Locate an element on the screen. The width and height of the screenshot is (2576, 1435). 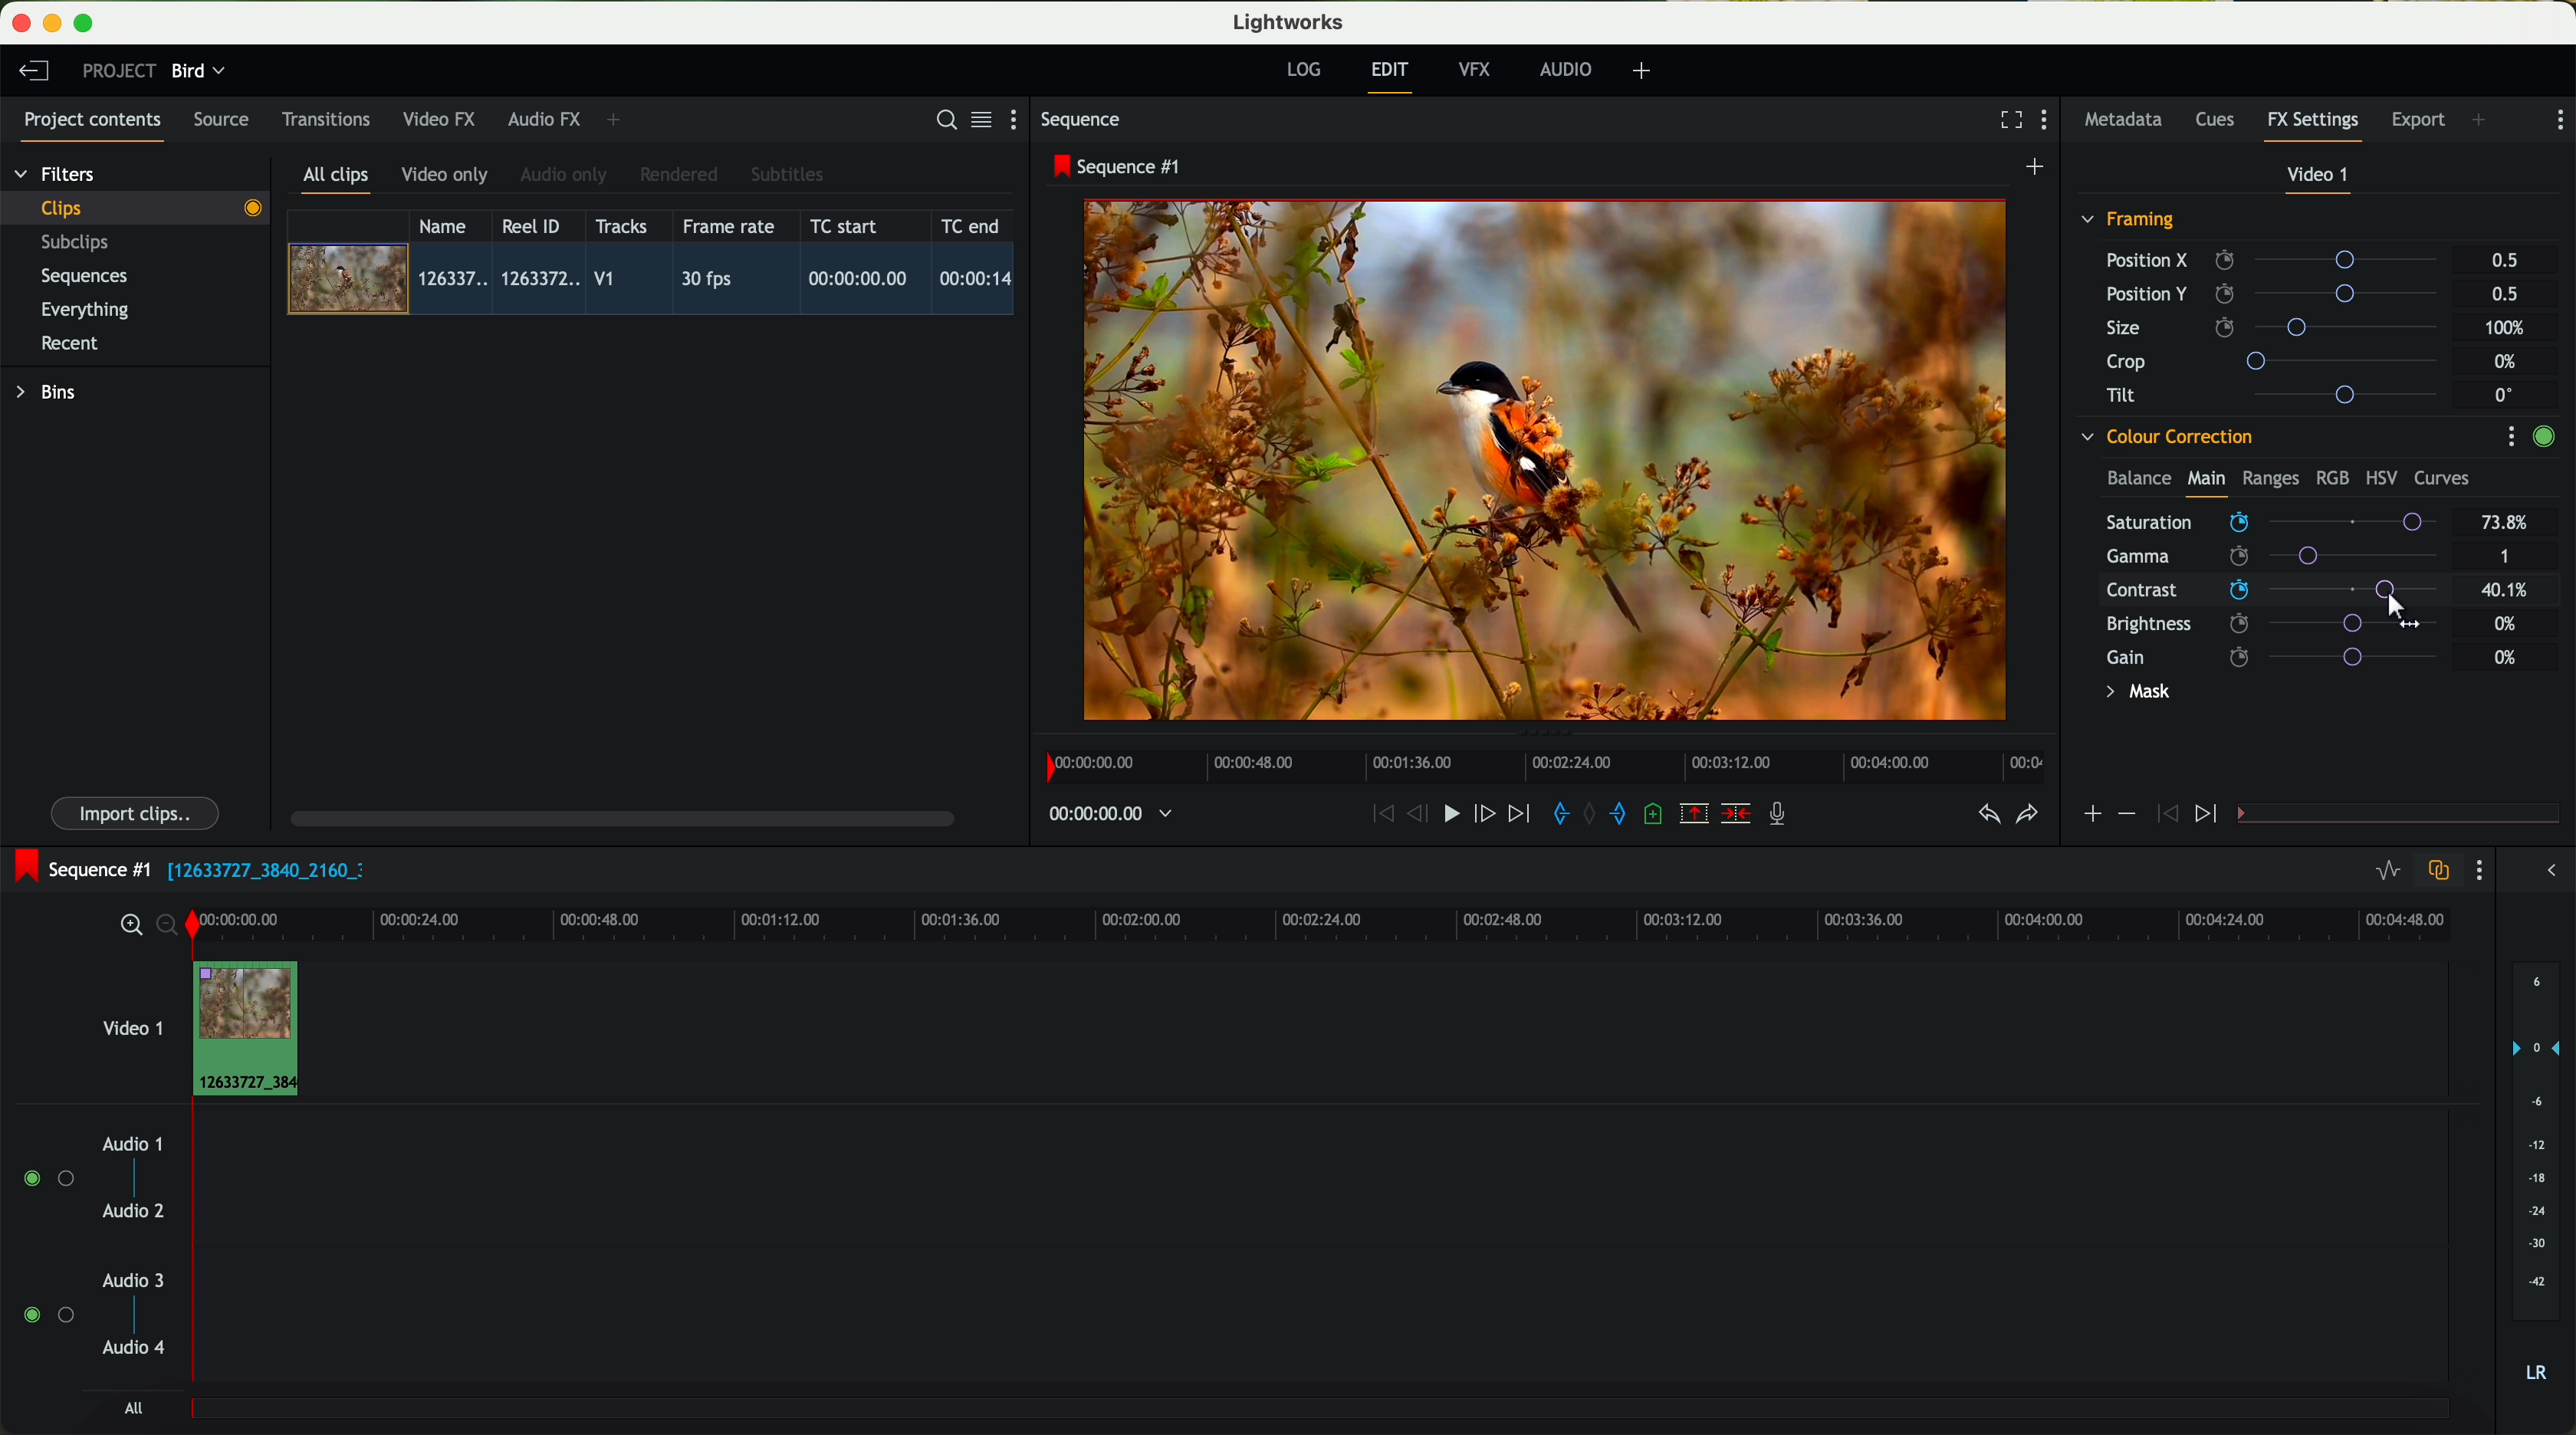
brightness is located at coordinates (2284, 624).